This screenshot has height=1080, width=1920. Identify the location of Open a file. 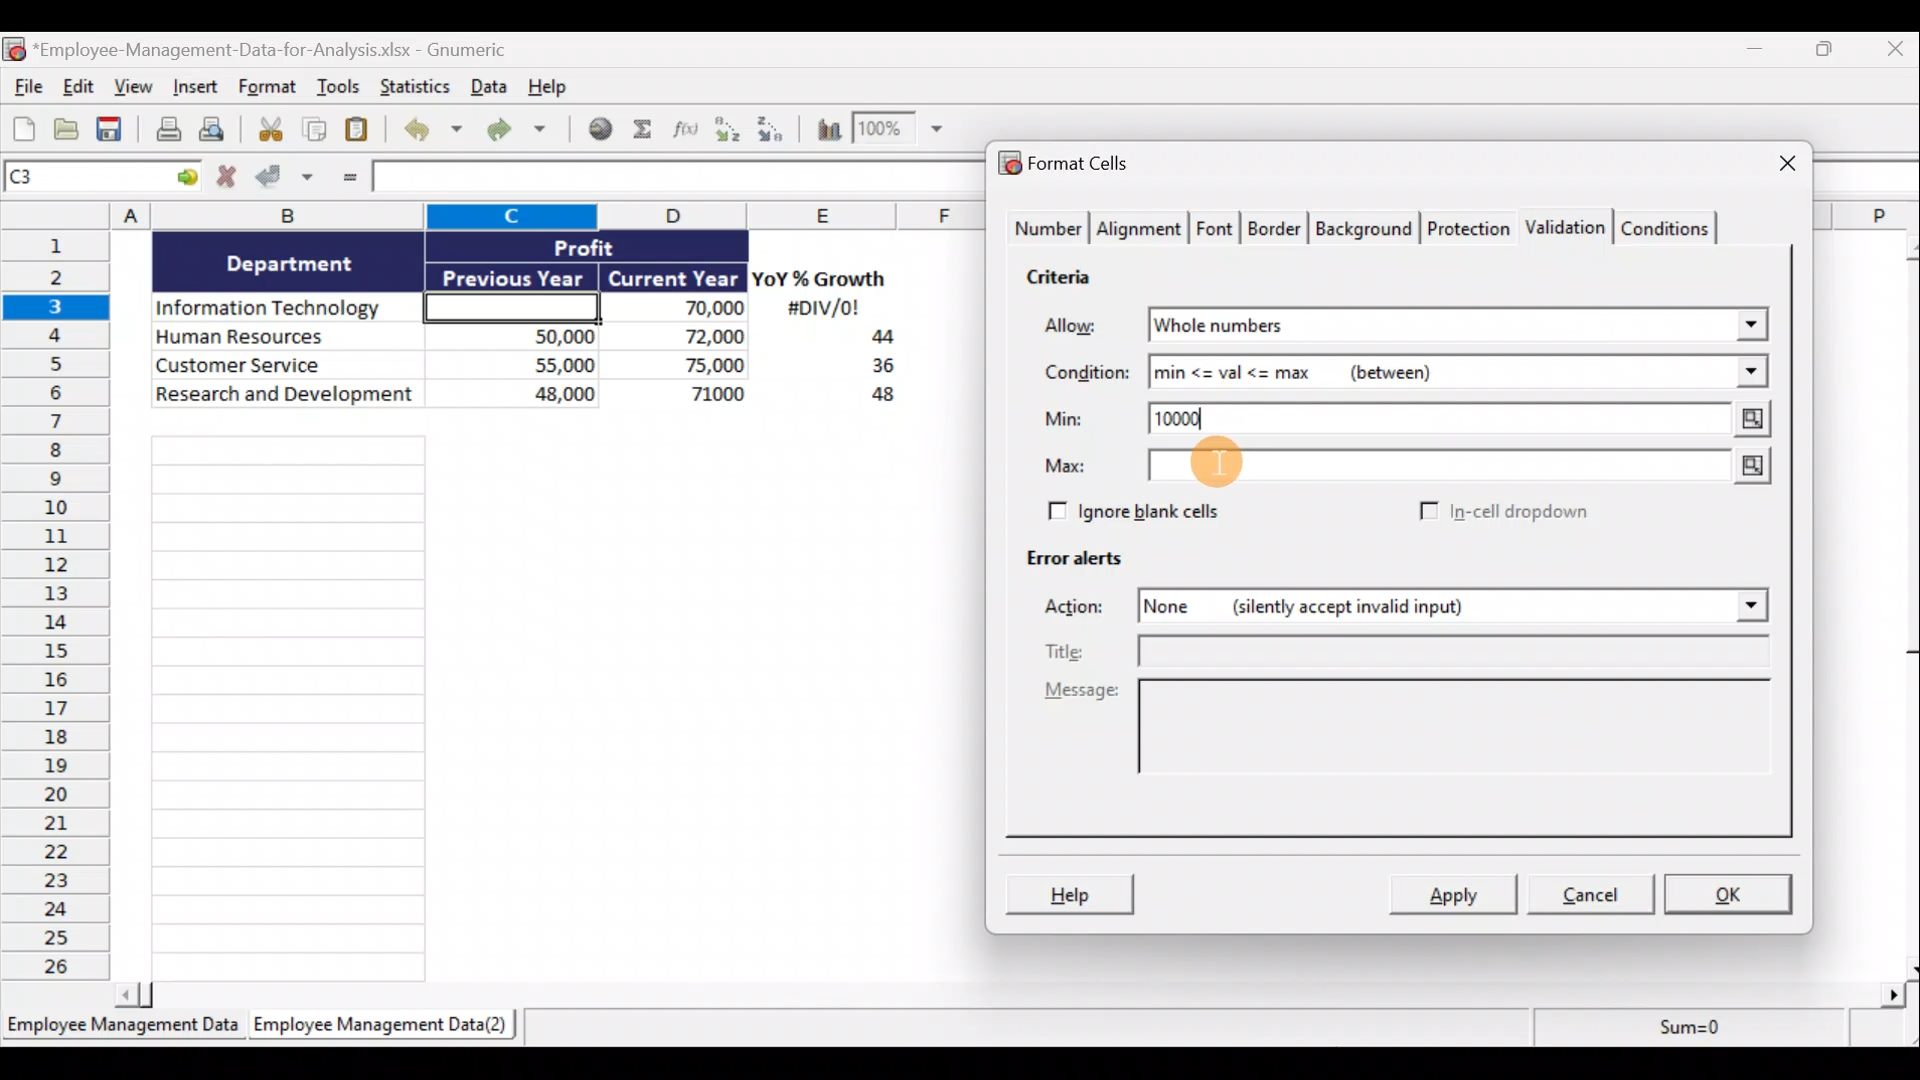
(67, 130).